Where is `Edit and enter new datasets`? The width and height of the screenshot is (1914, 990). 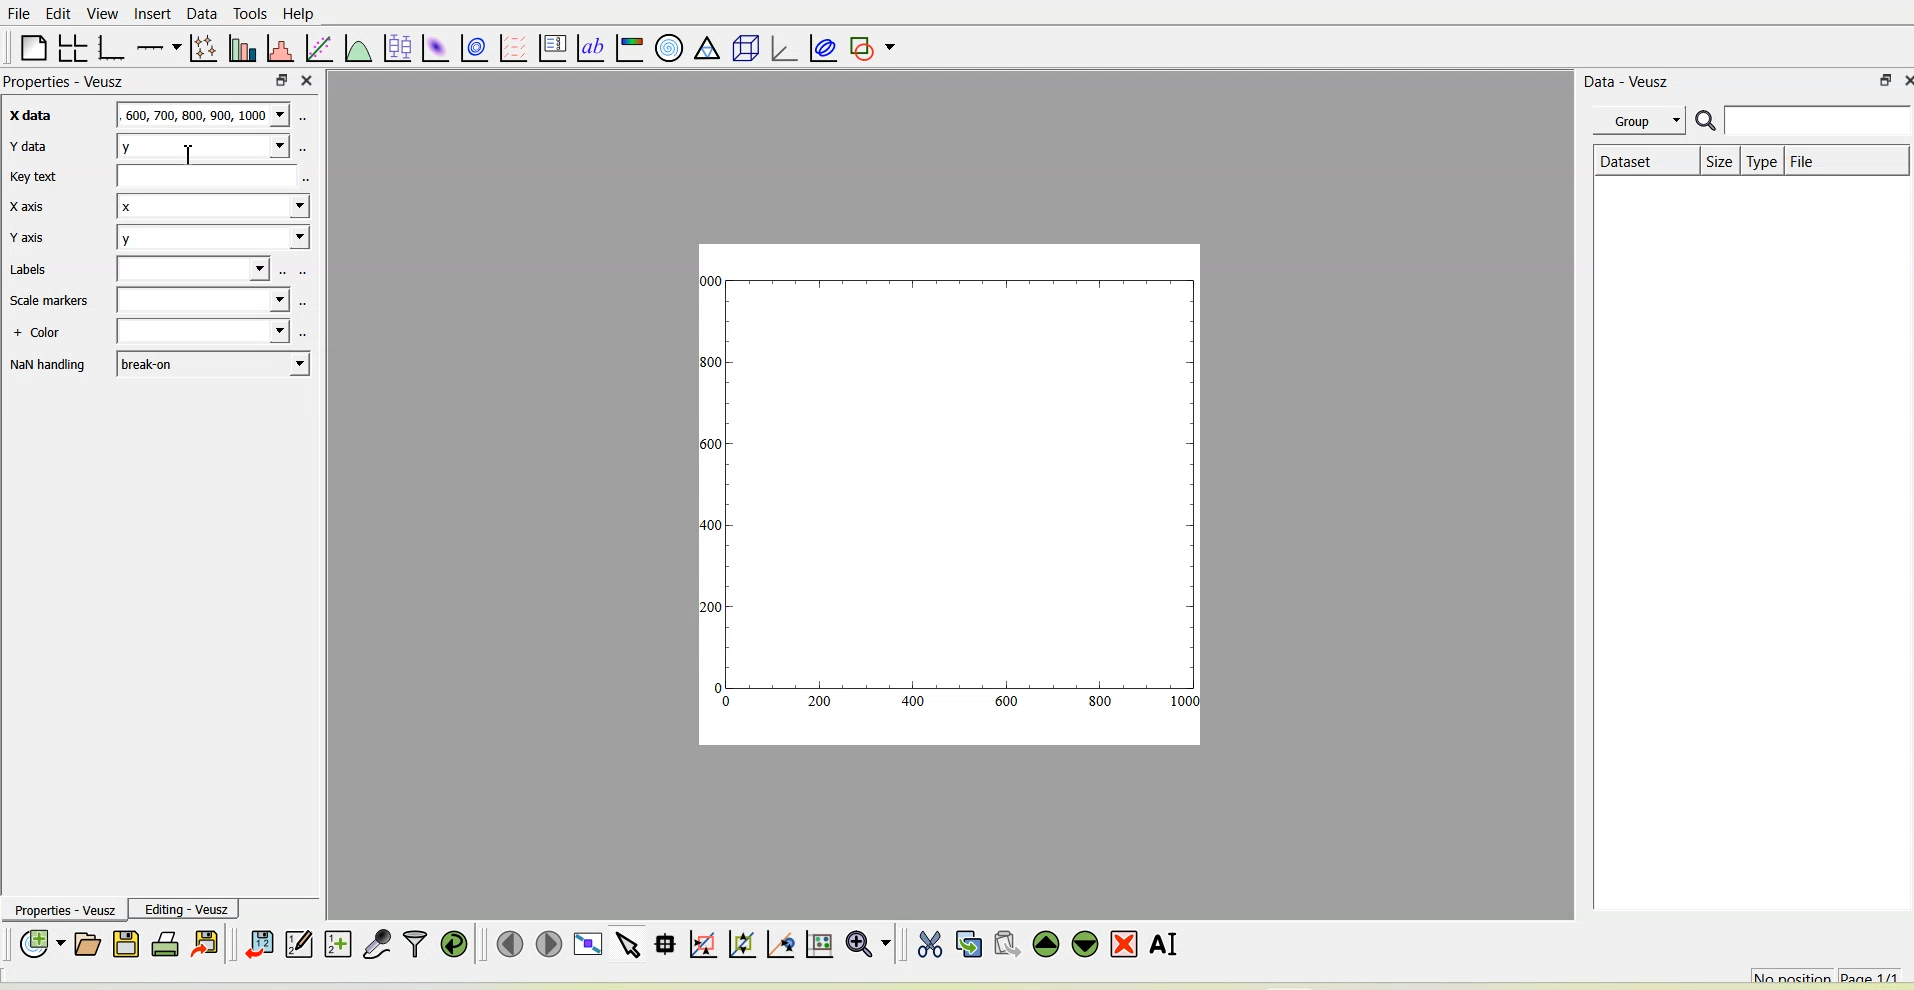 Edit and enter new datasets is located at coordinates (297, 944).